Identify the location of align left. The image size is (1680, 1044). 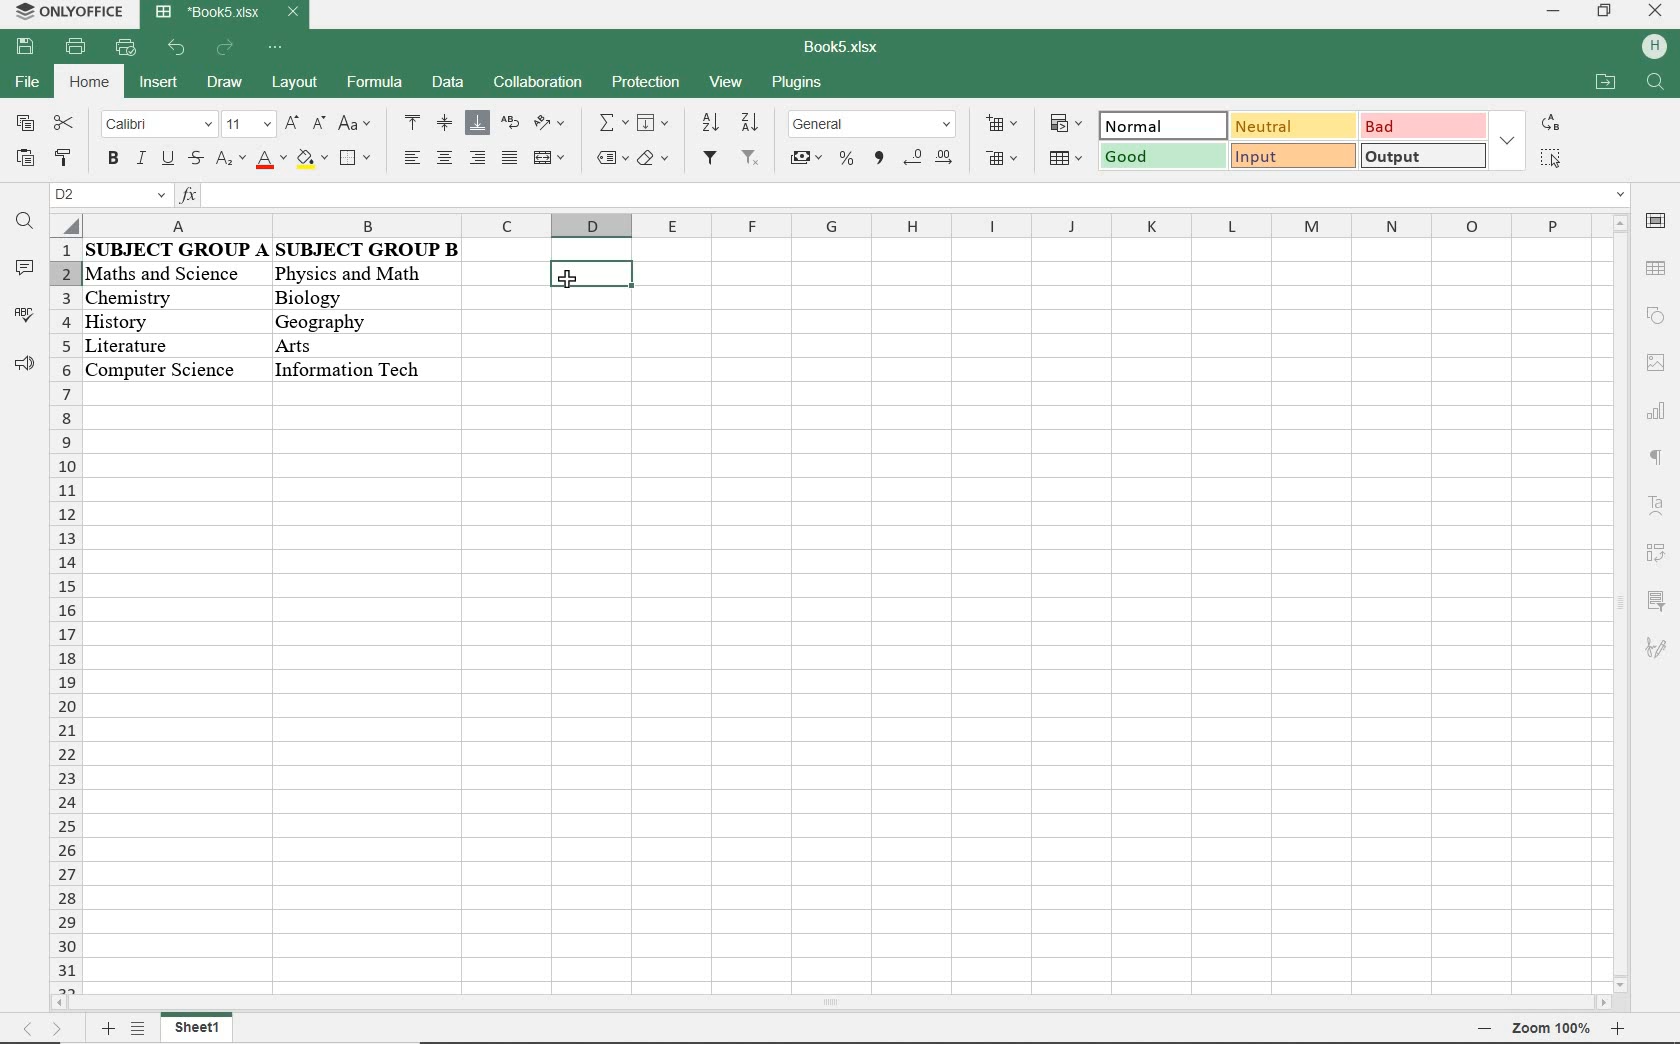
(415, 157).